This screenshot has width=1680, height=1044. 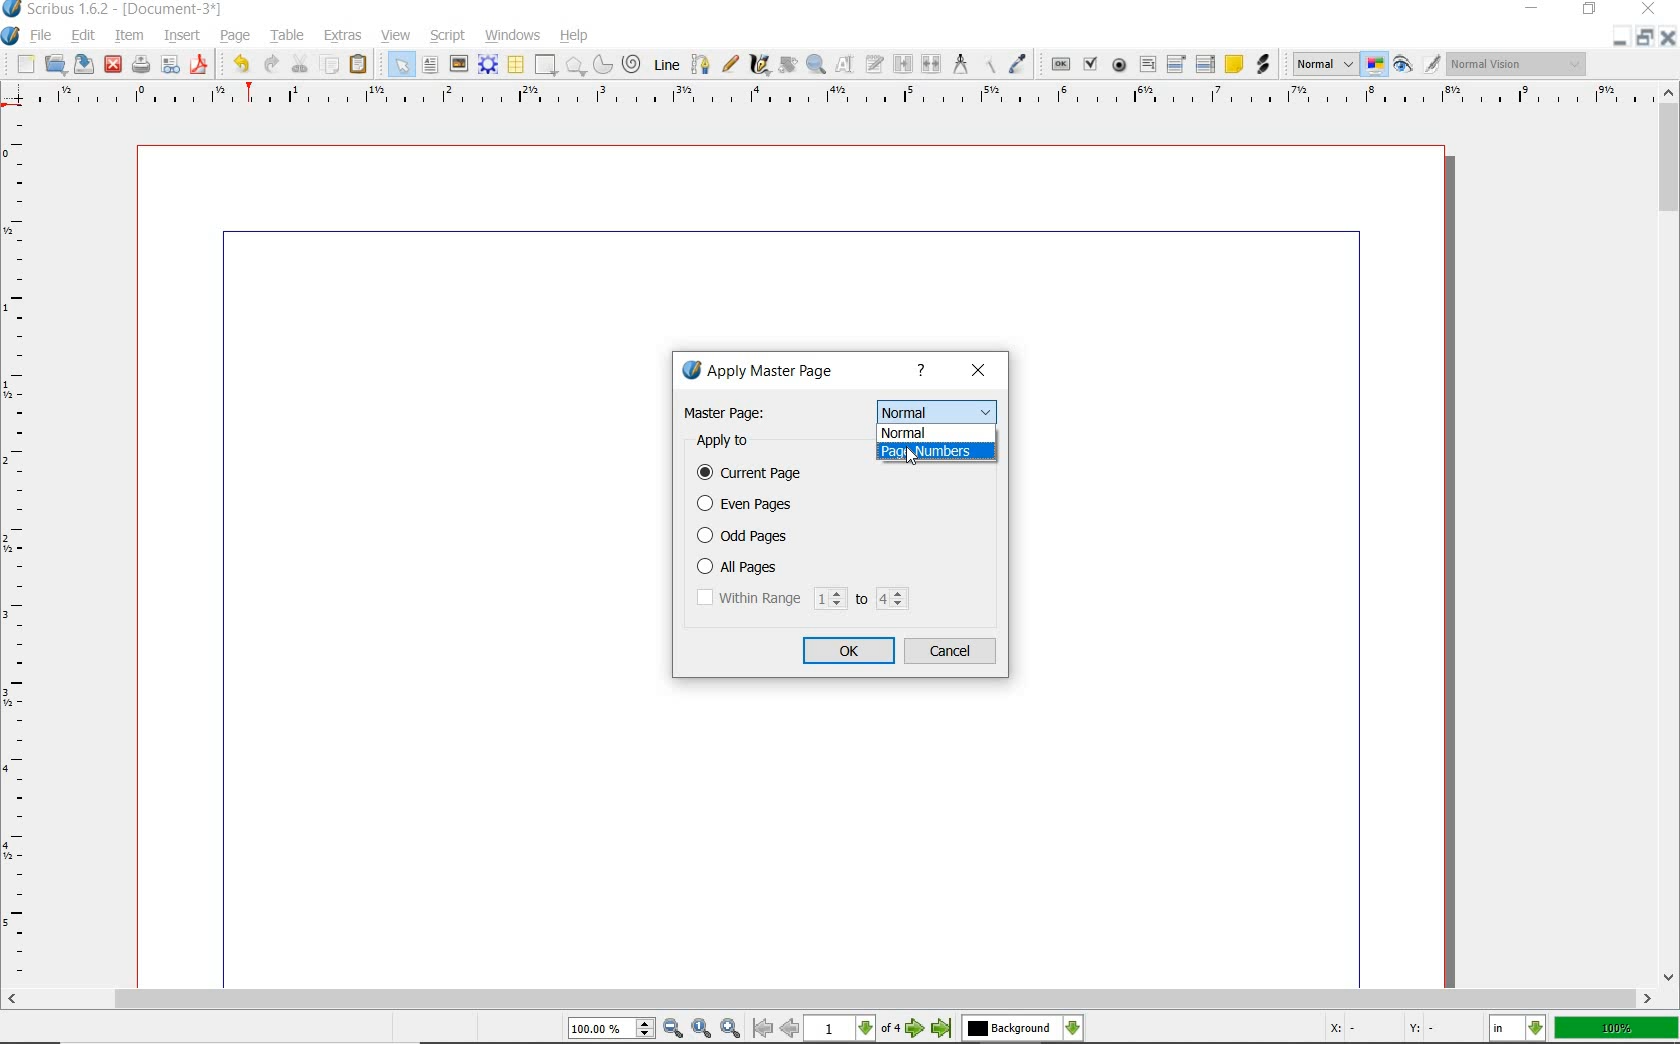 I want to click on zoom factor 100%, so click(x=1617, y=1029).